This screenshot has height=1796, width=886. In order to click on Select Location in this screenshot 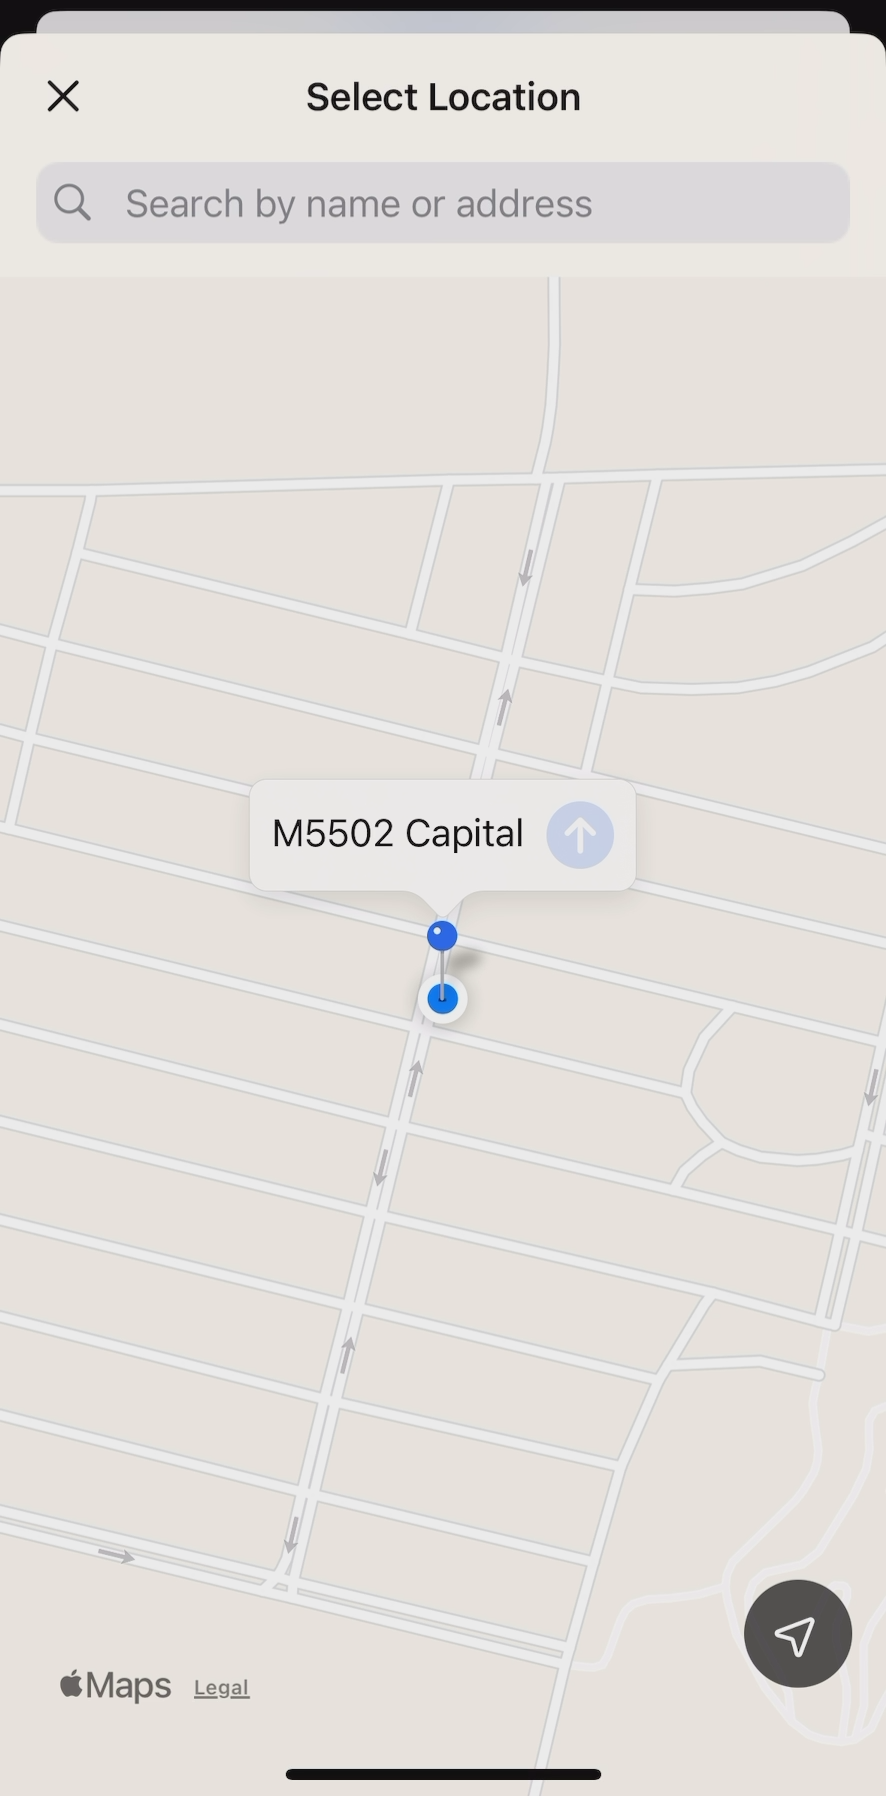, I will do `click(443, 97)`.